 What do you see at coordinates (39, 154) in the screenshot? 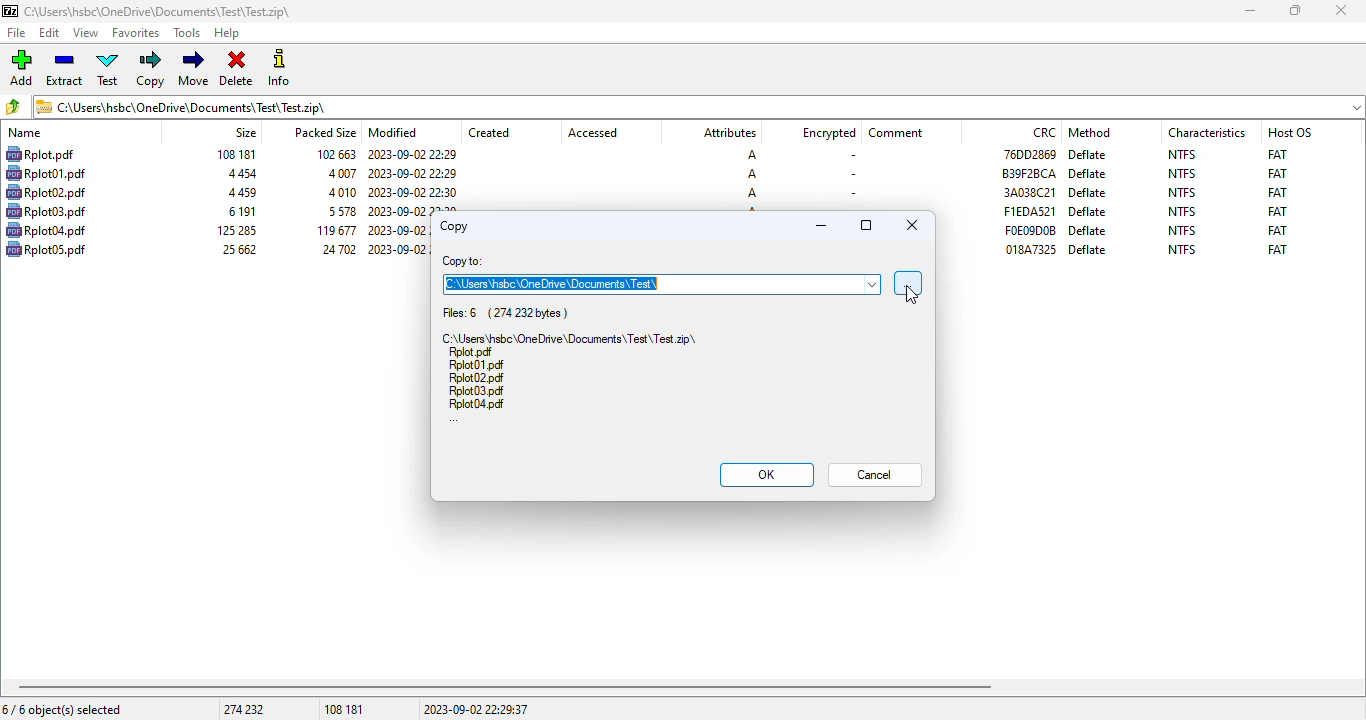
I see `file` at bounding box center [39, 154].